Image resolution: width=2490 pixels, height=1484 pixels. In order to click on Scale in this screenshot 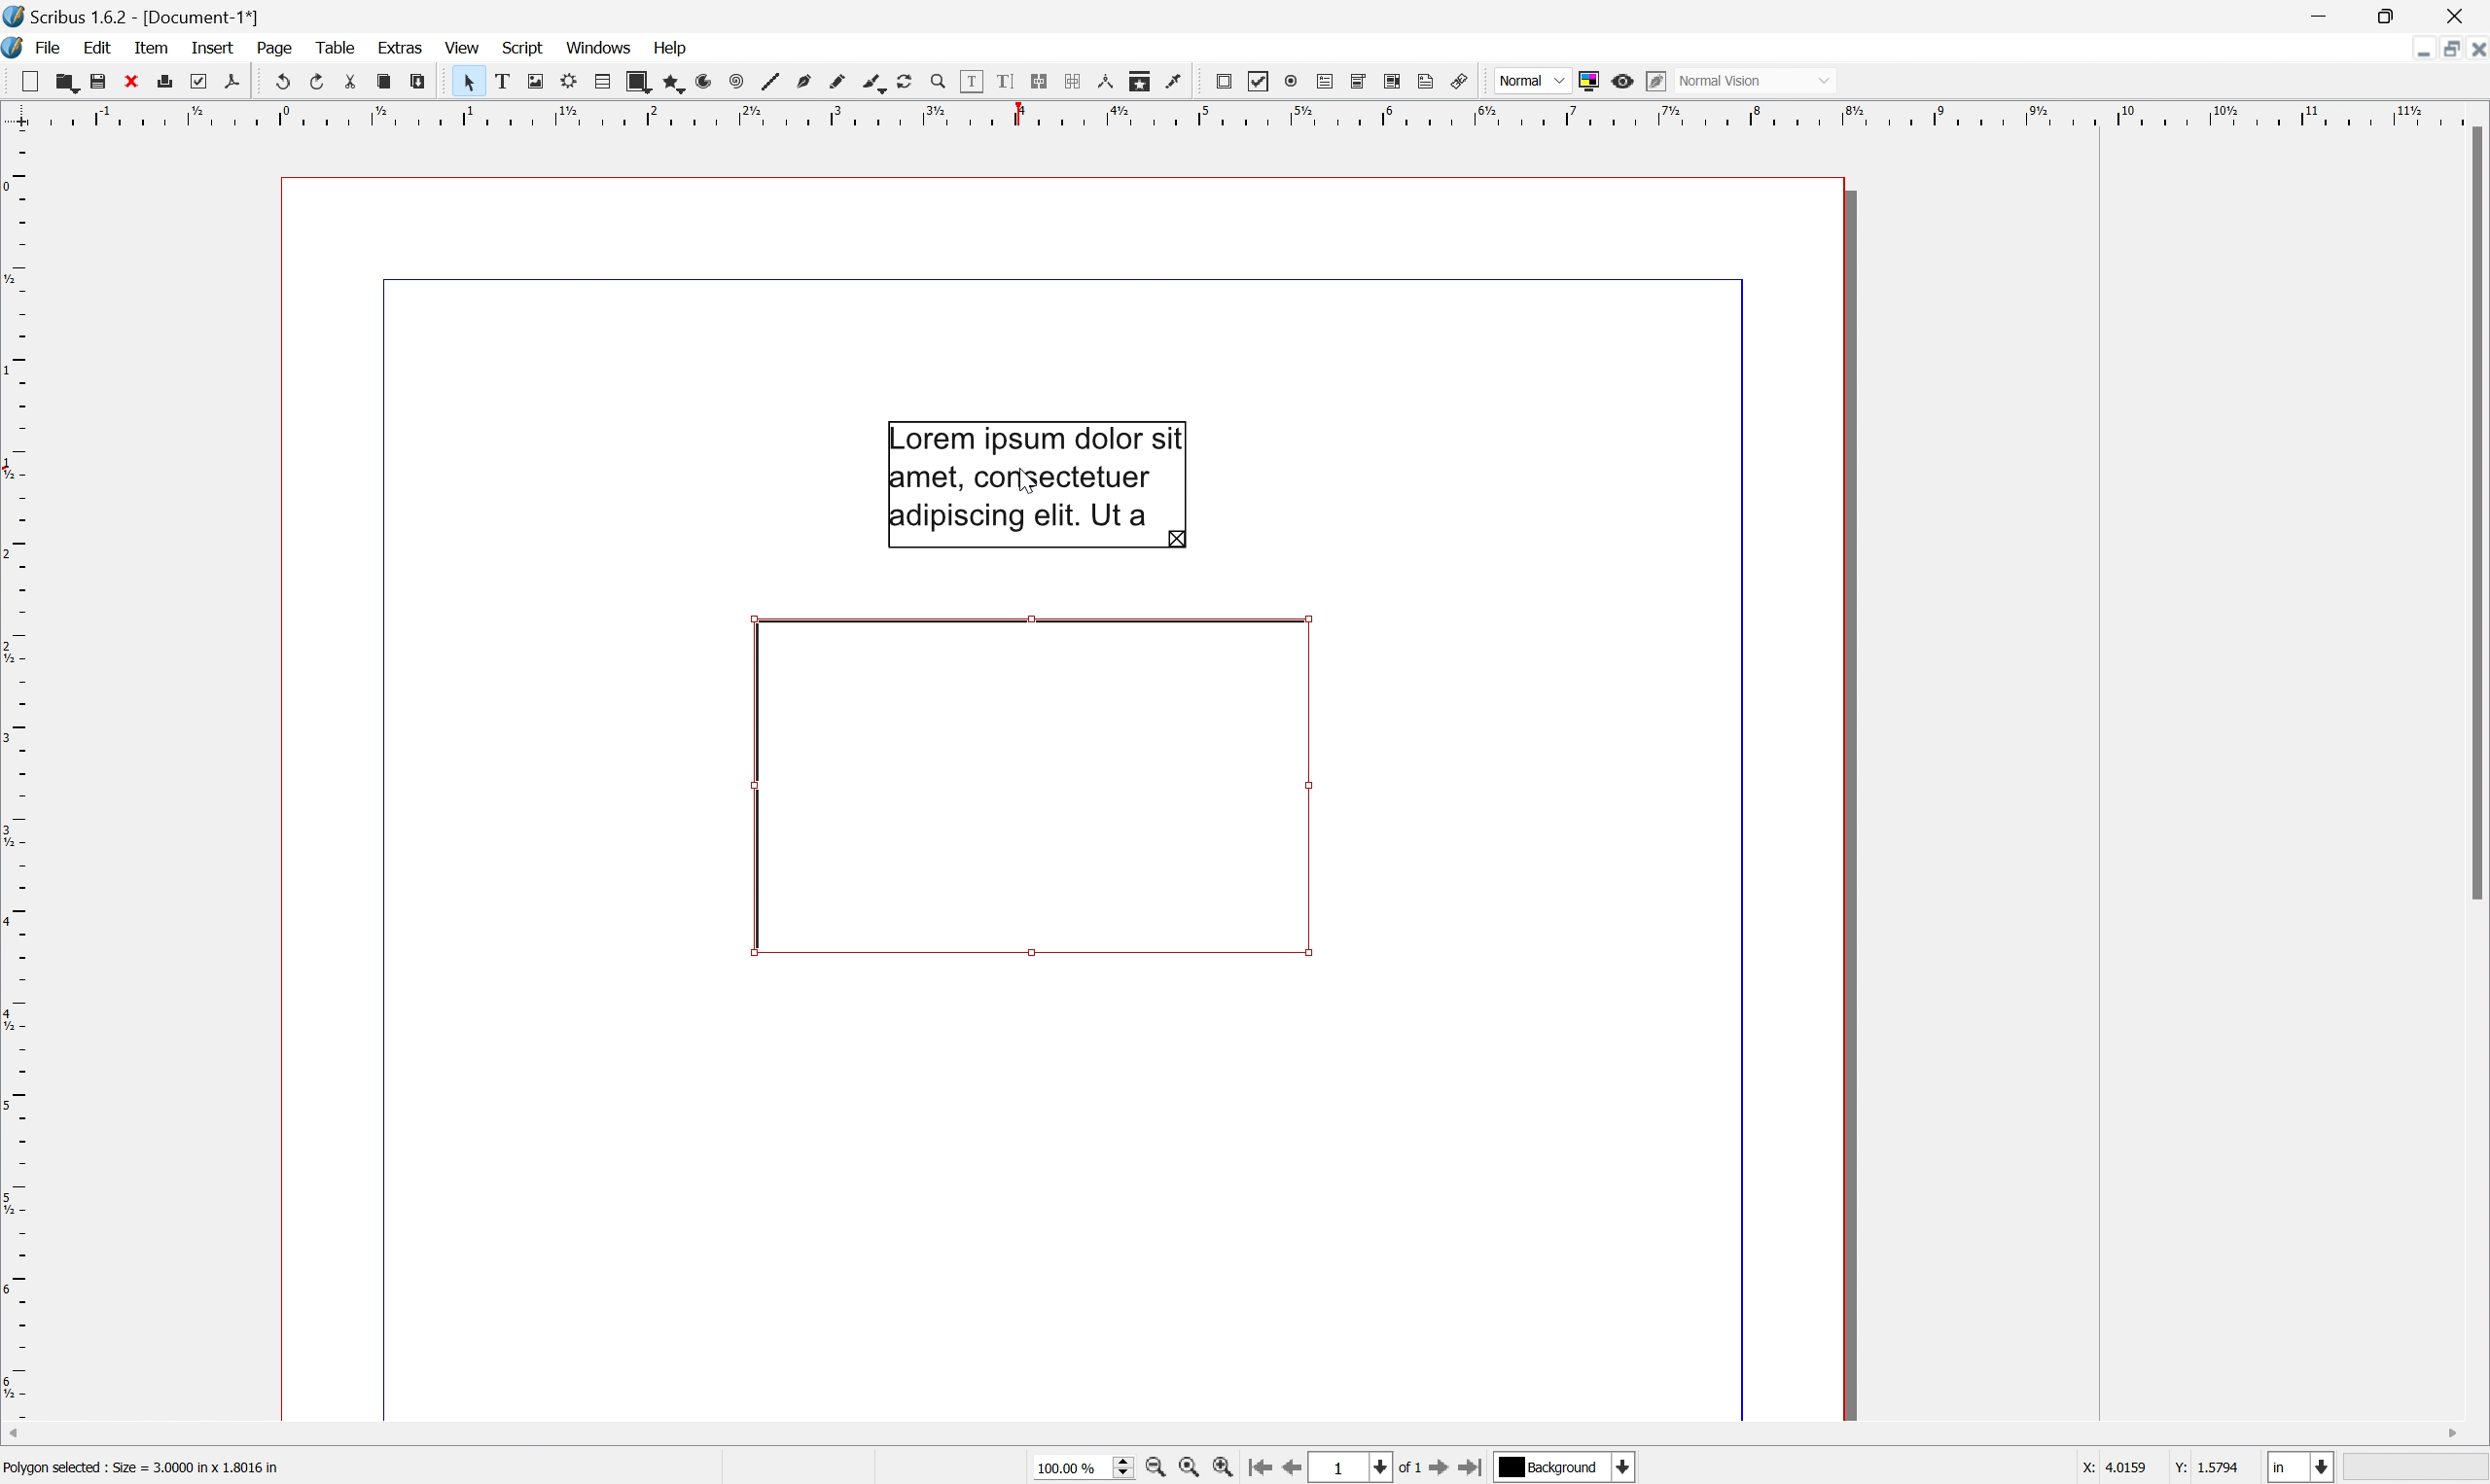, I will do `click(1243, 113)`.